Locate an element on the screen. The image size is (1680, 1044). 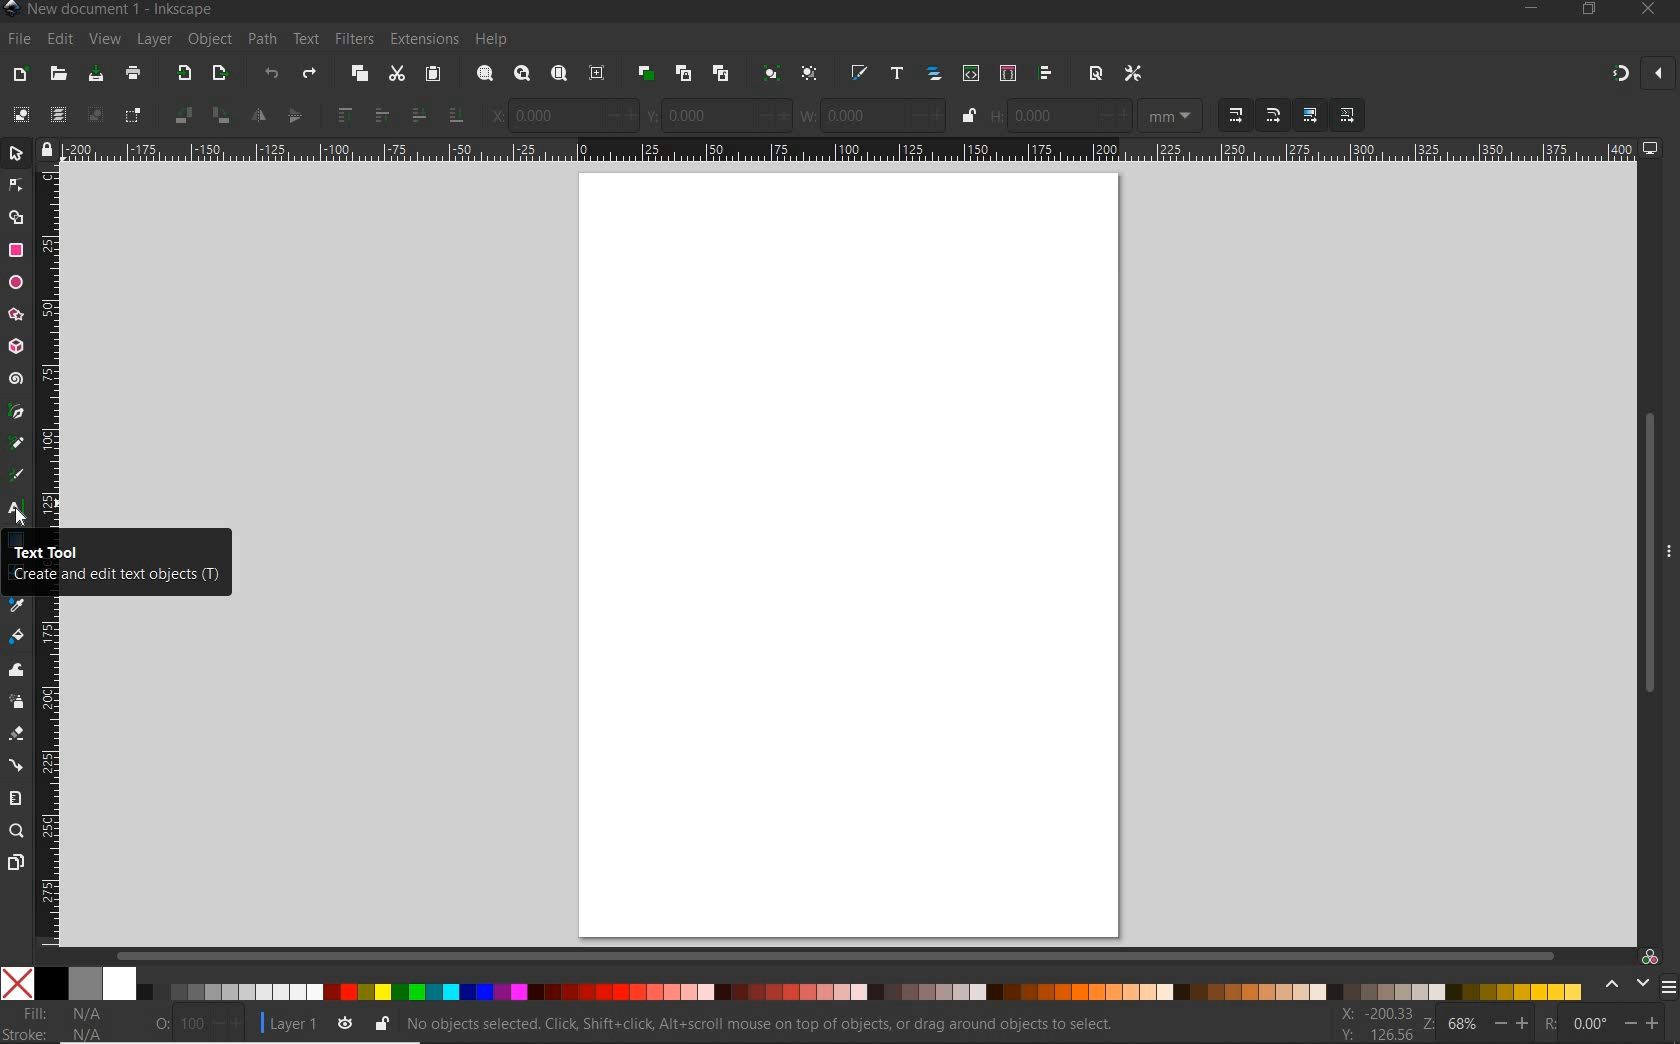
pencil tool is located at coordinates (15, 444).